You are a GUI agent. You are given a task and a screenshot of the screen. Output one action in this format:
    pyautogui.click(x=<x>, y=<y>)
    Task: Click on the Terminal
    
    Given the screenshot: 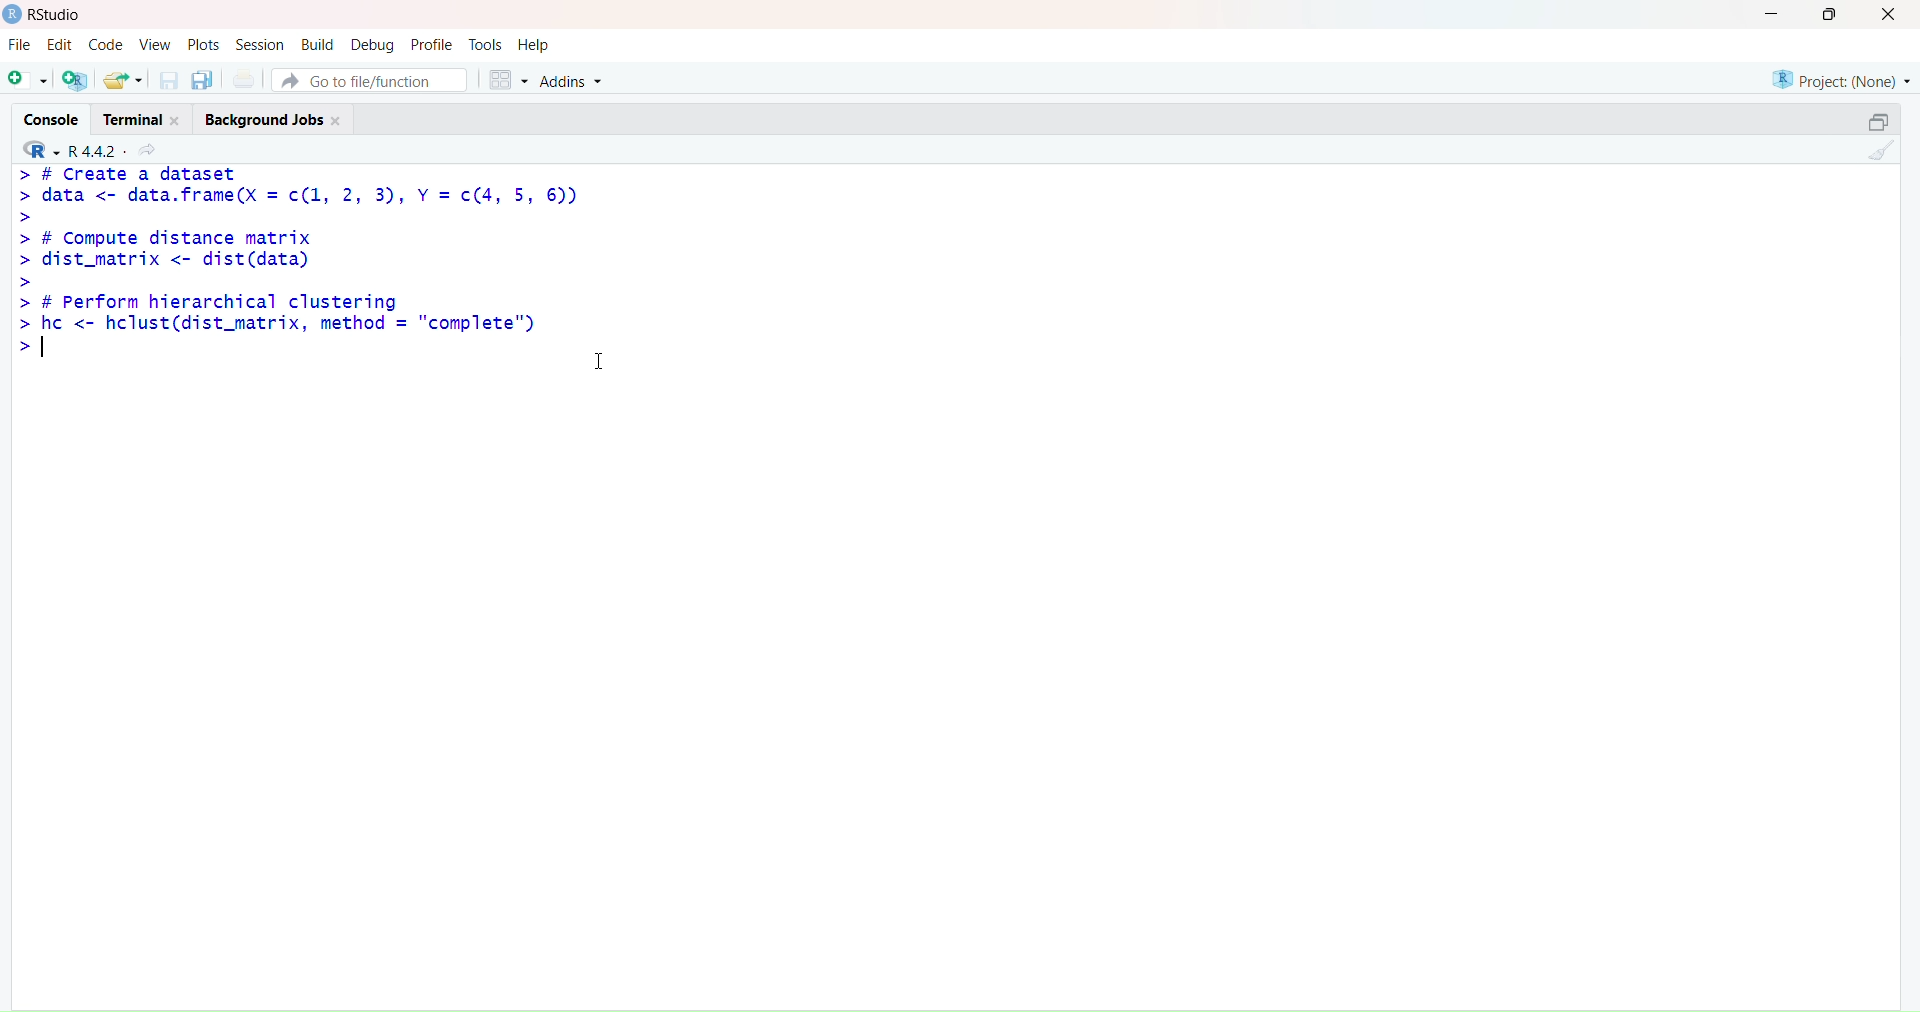 What is the action you would take?
    pyautogui.click(x=138, y=119)
    